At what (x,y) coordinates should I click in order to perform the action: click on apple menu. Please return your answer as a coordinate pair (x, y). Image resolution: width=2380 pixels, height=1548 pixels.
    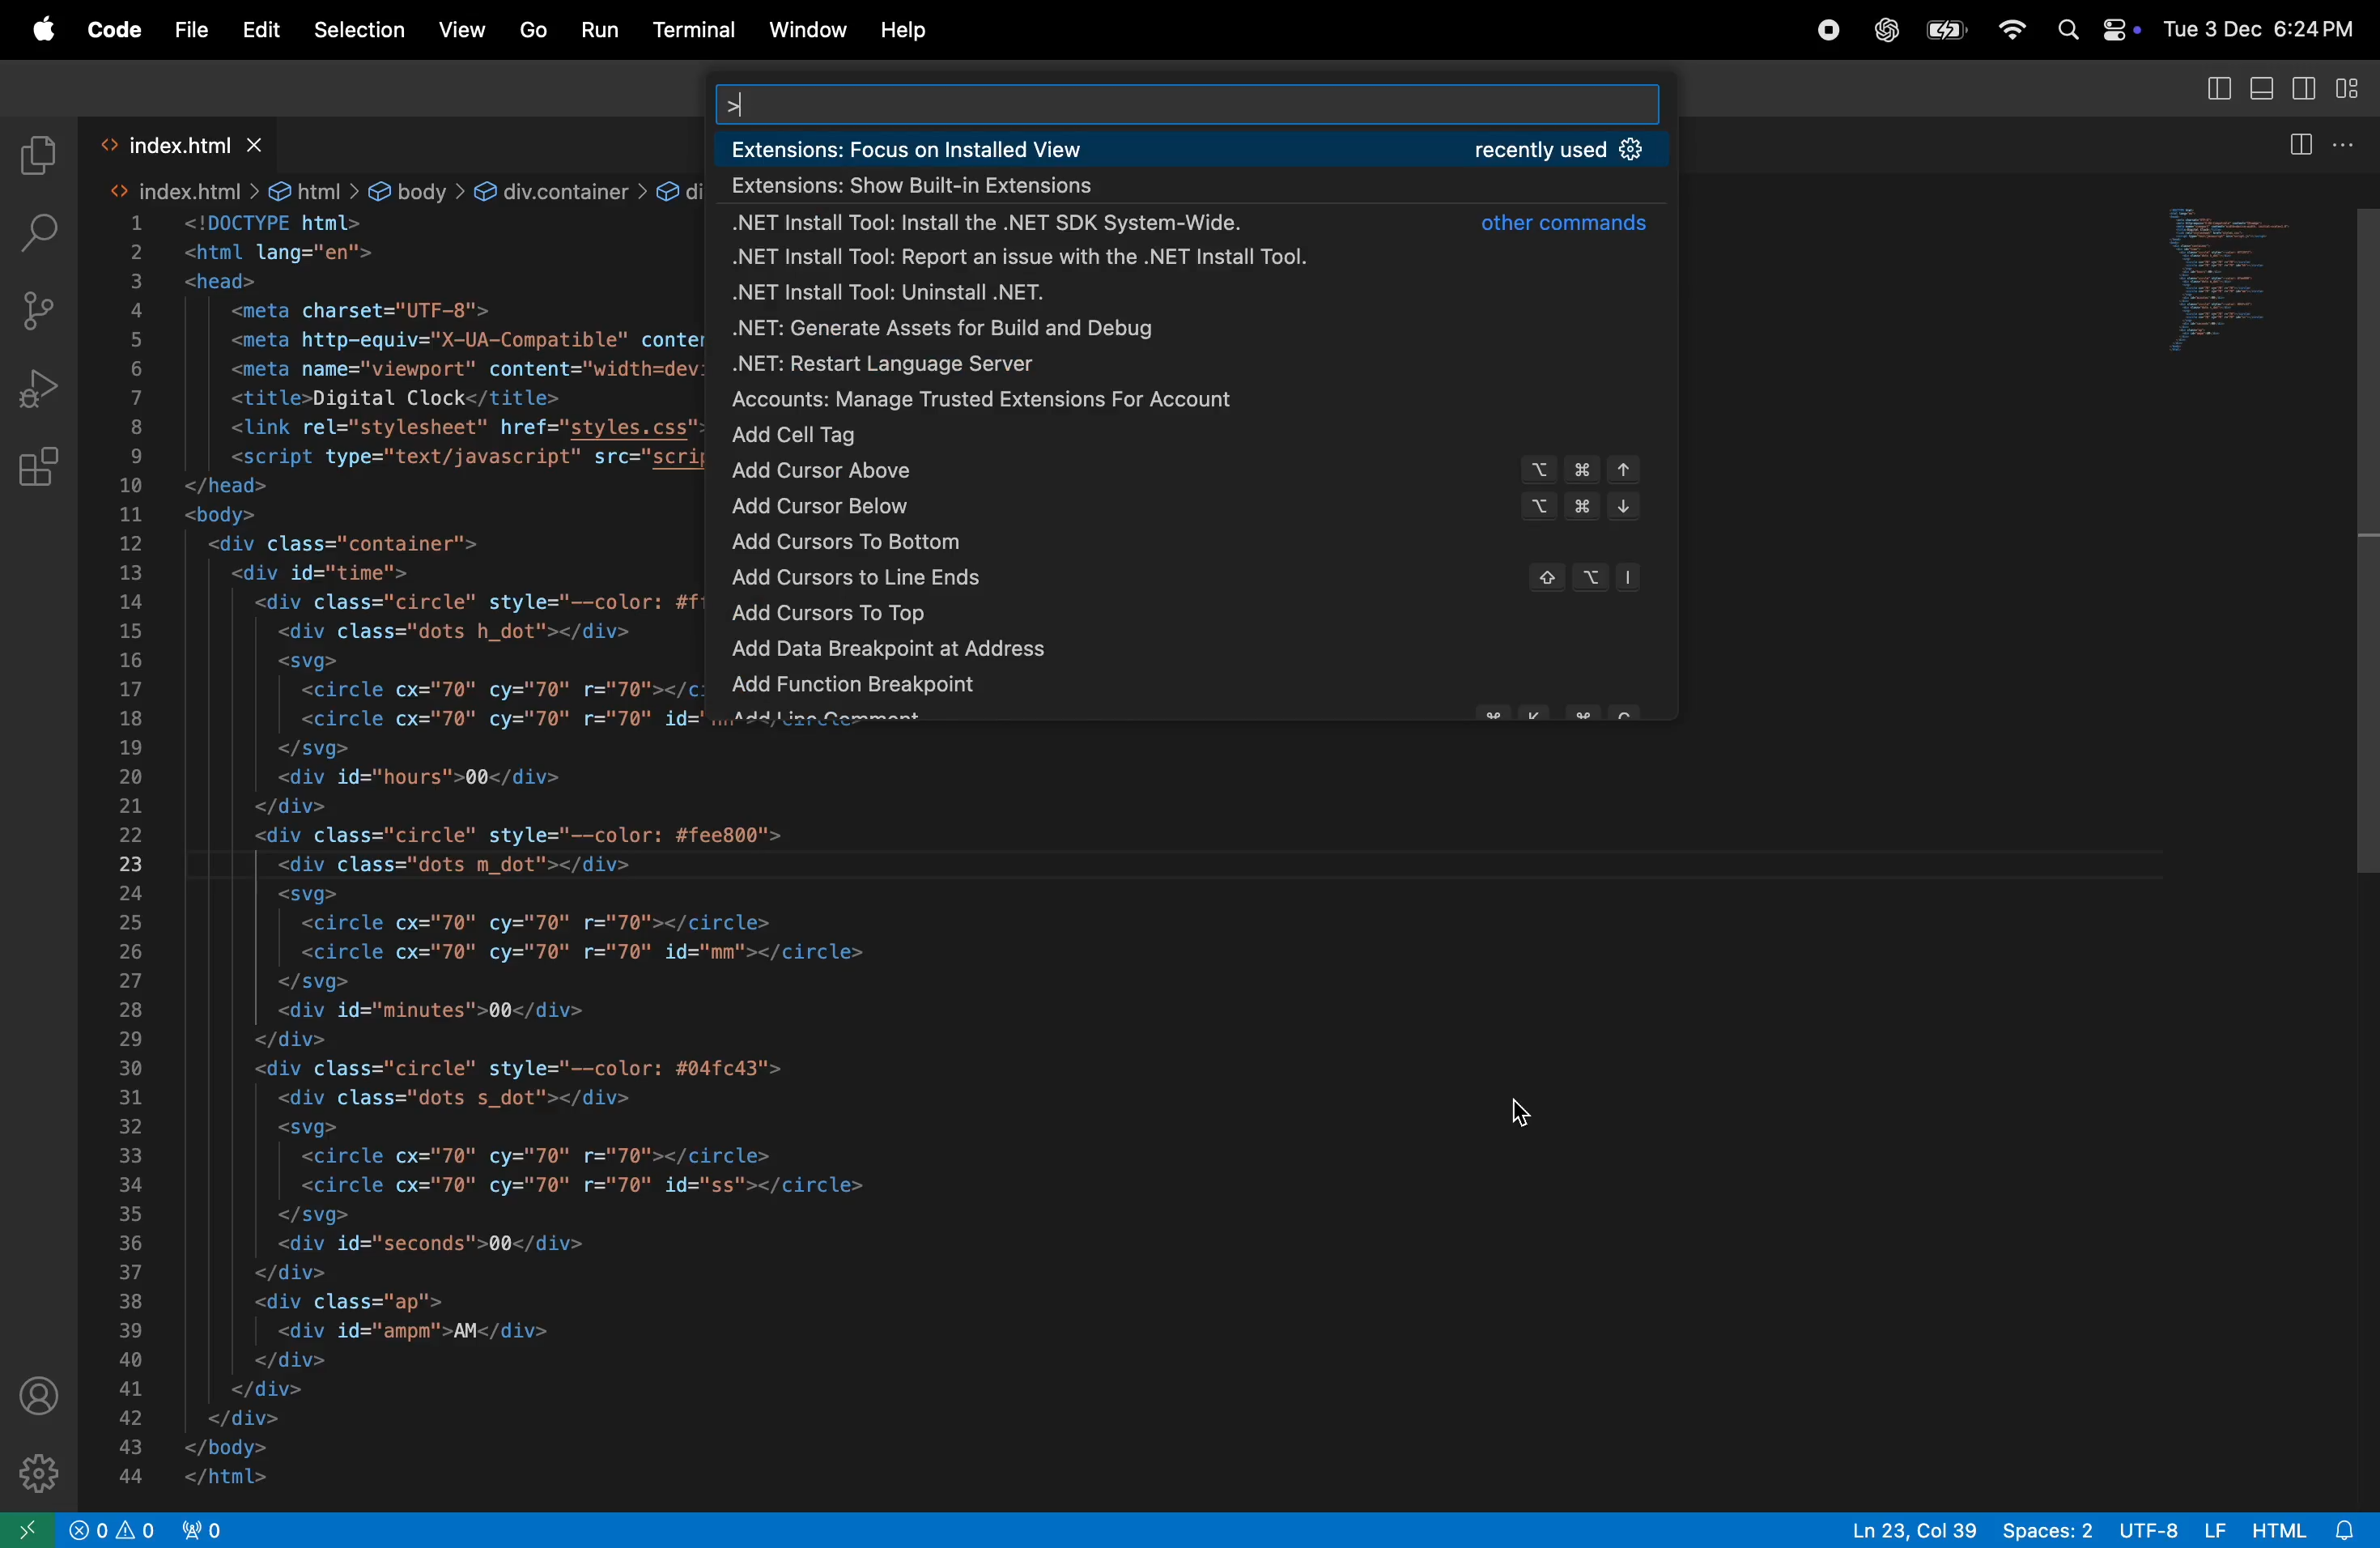
    Looking at the image, I should click on (42, 29).